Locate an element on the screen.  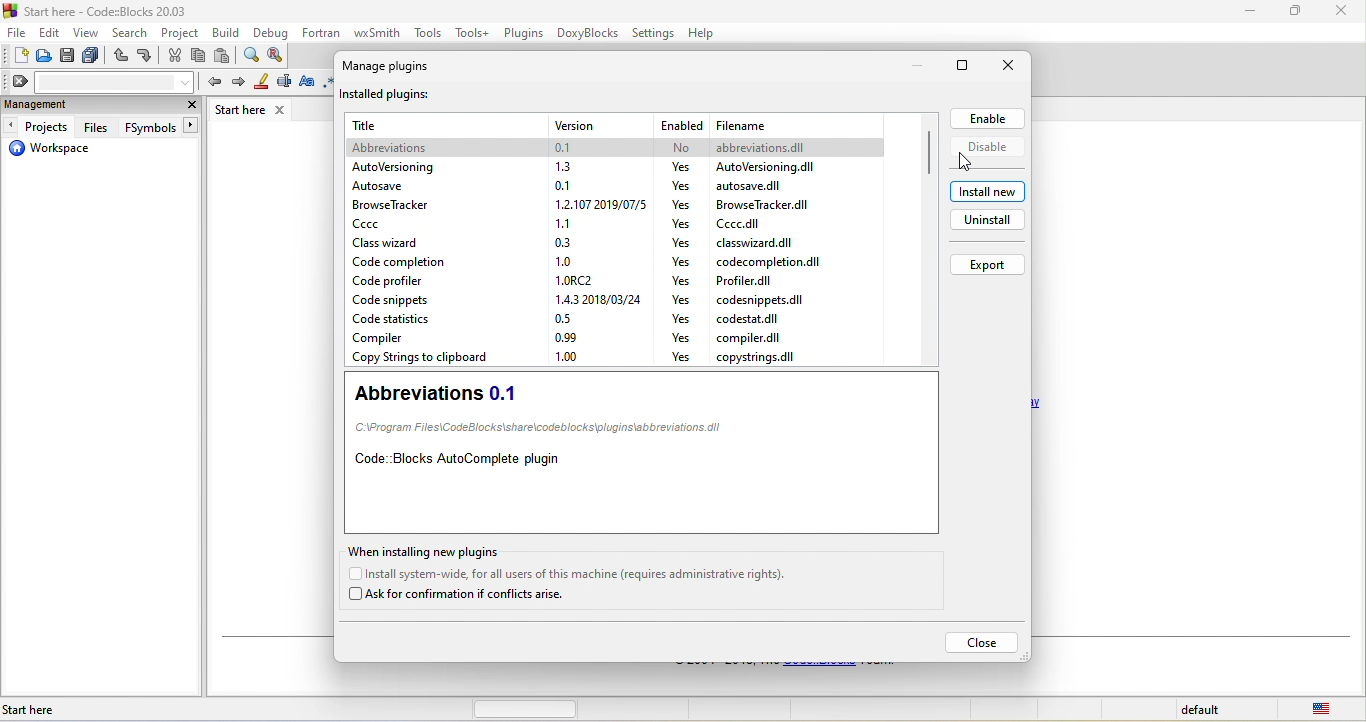
disable is located at coordinates (987, 151).